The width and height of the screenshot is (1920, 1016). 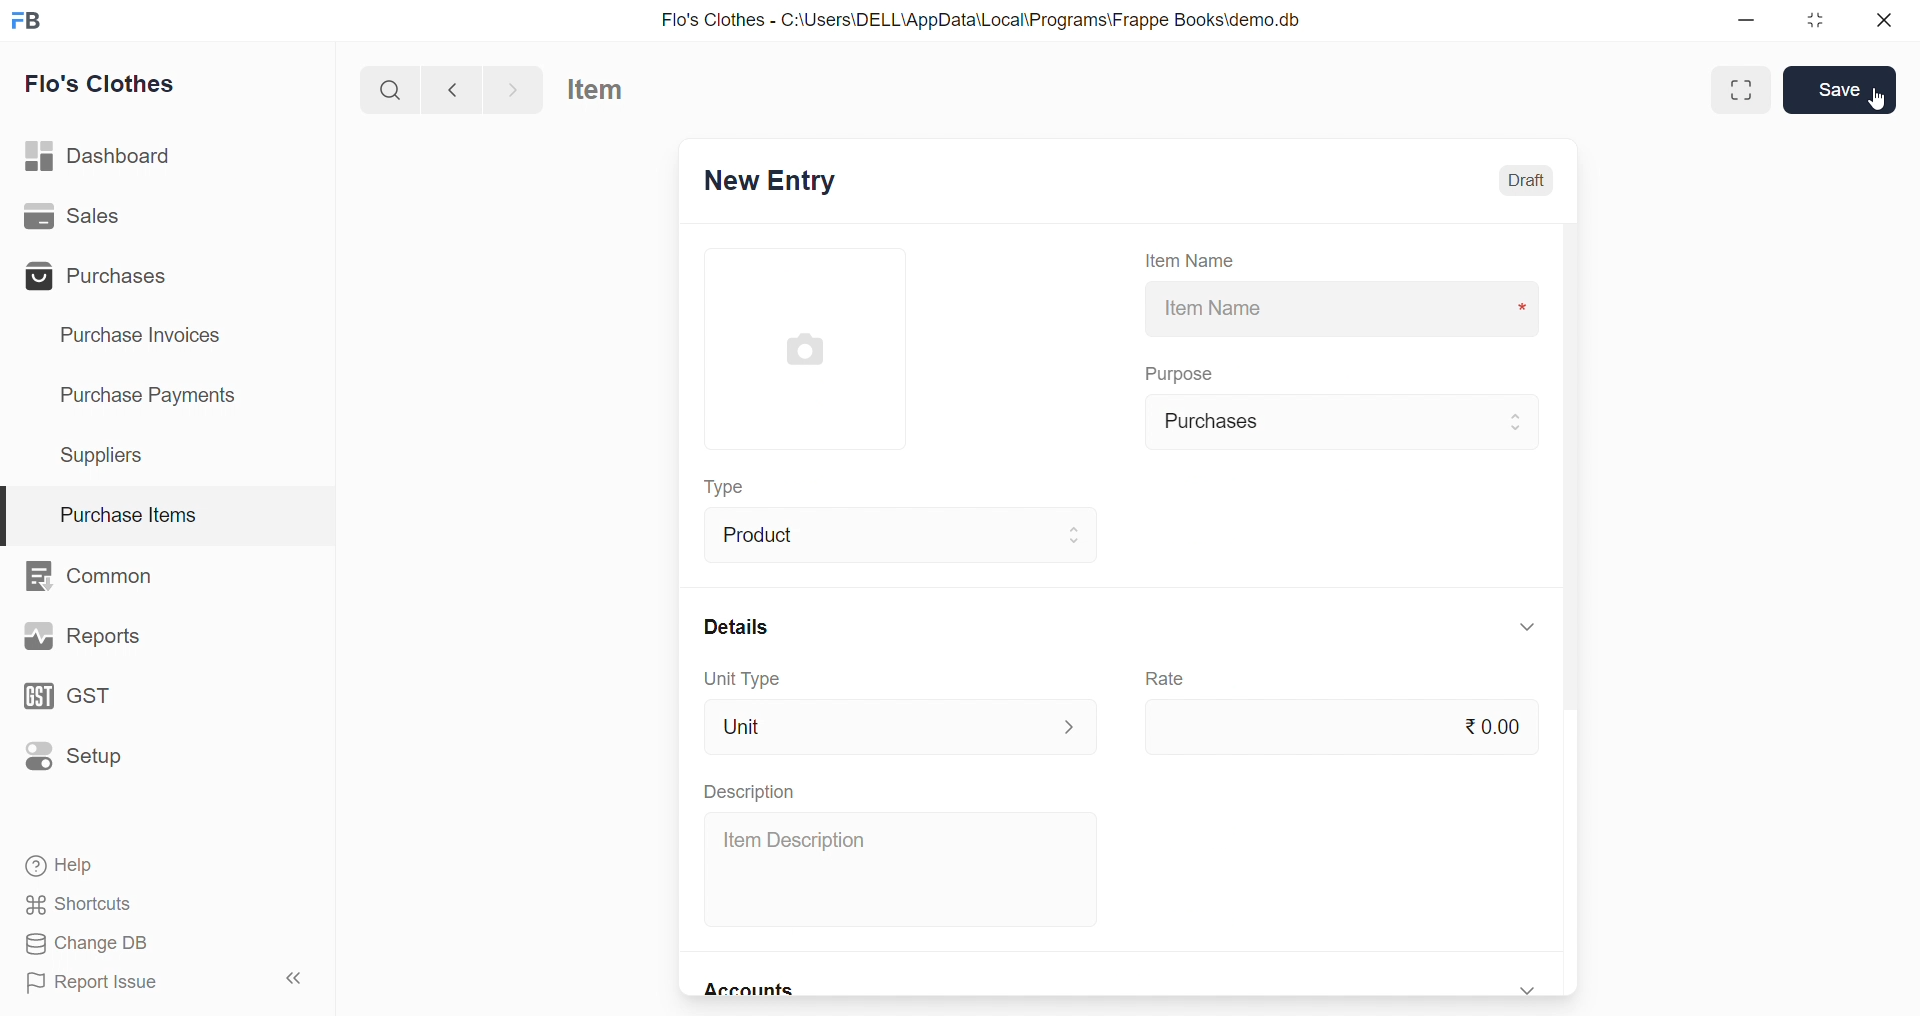 What do you see at coordinates (1343, 311) in the screenshot?
I see `Item Name` at bounding box center [1343, 311].